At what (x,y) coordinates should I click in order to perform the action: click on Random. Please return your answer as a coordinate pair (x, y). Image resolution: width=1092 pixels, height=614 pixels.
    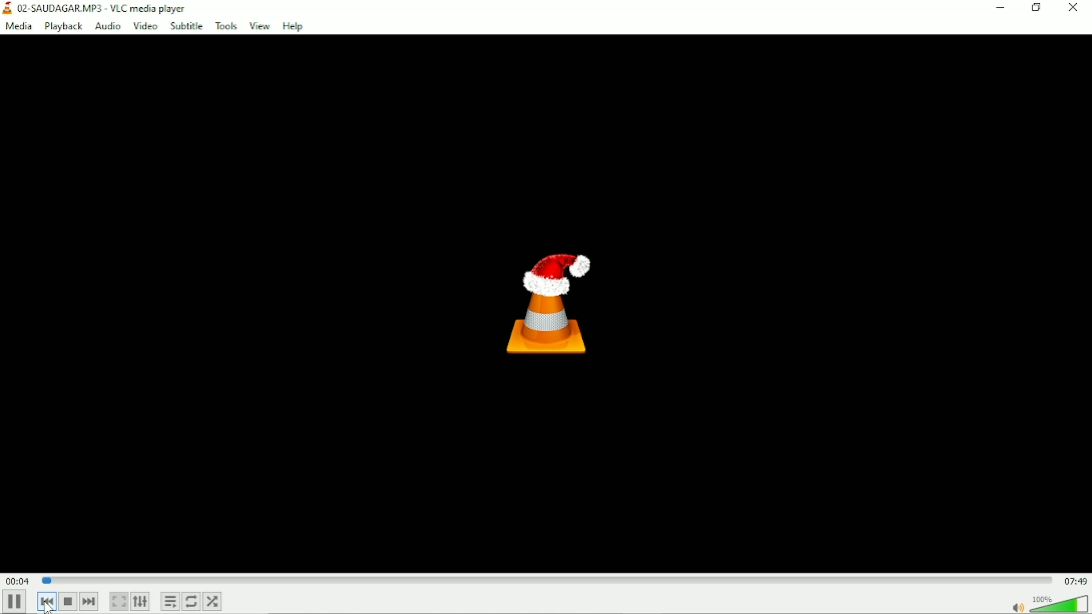
    Looking at the image, I should click on (213, 601).